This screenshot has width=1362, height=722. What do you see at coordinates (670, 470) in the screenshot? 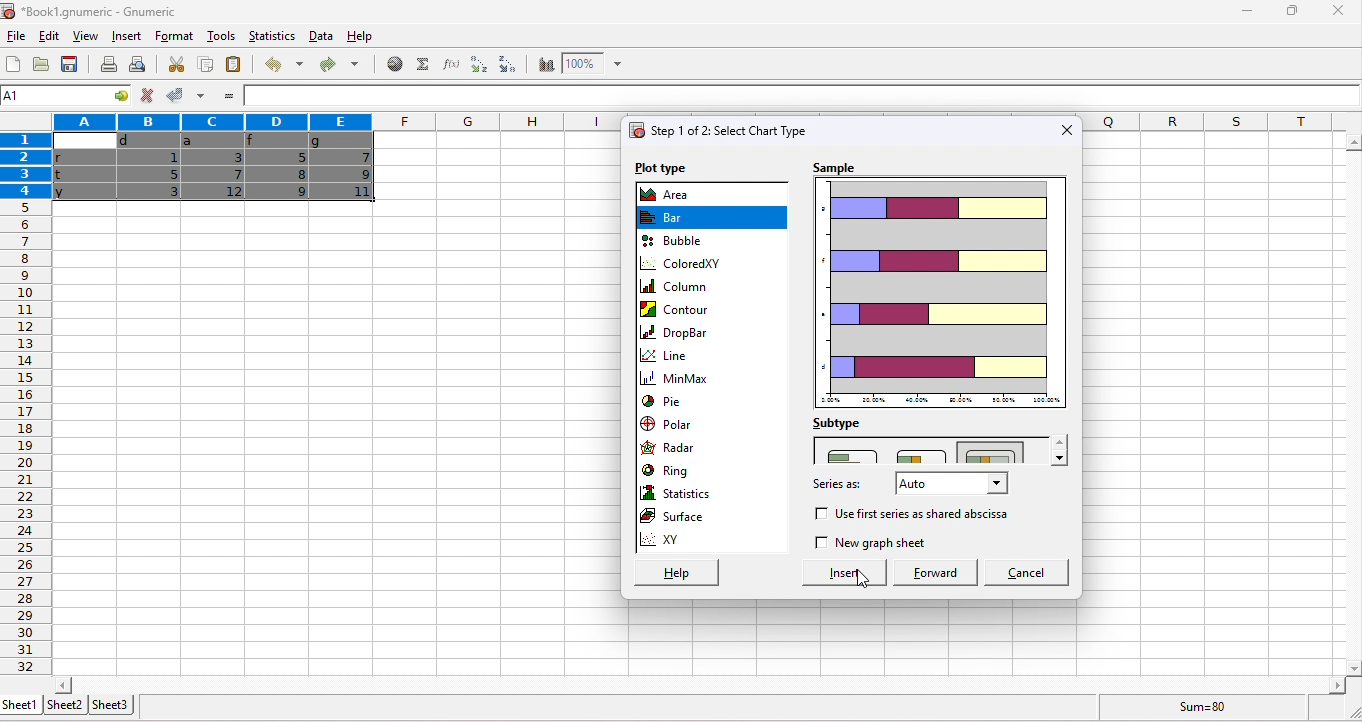
I see `ring` at bounding box center [670, 470].